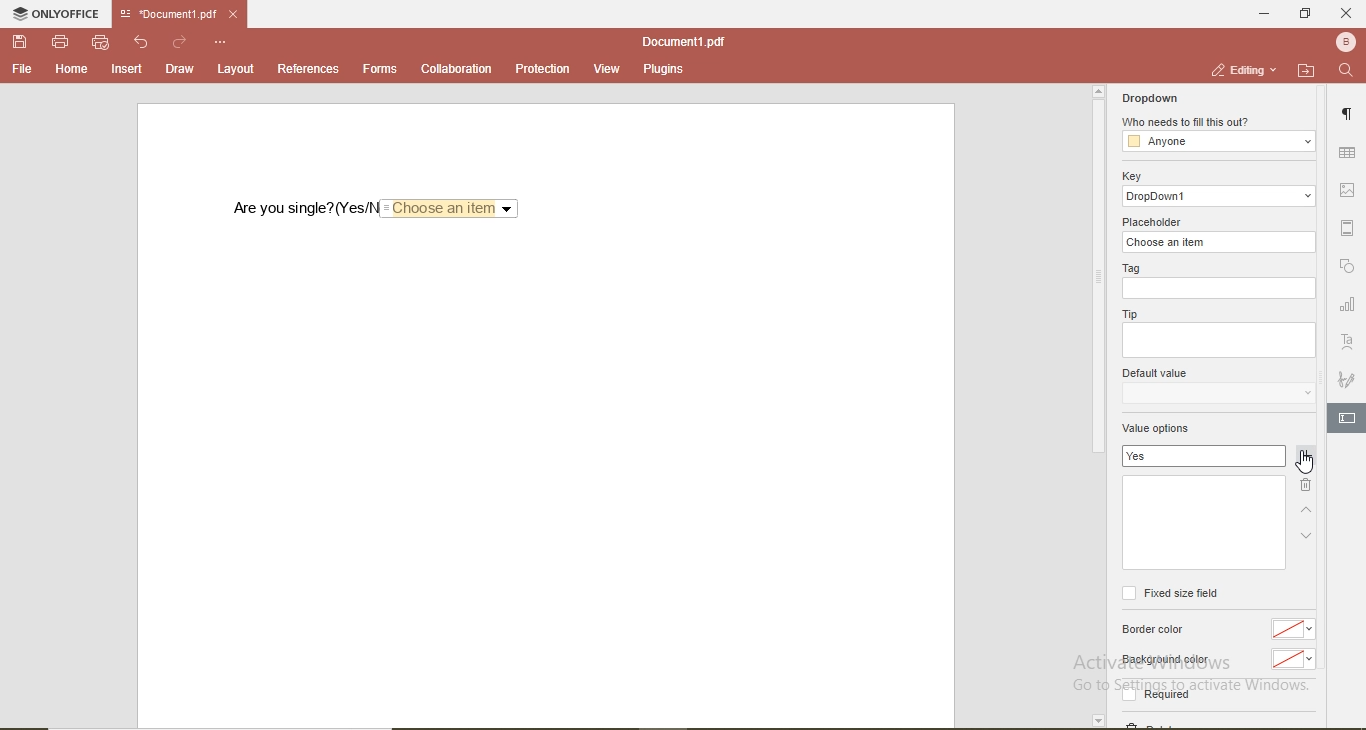 This screenshot has width=1366, height=730. Describe the element at coordinates (142, 43) in the screenshot. I see `undo` at that location.